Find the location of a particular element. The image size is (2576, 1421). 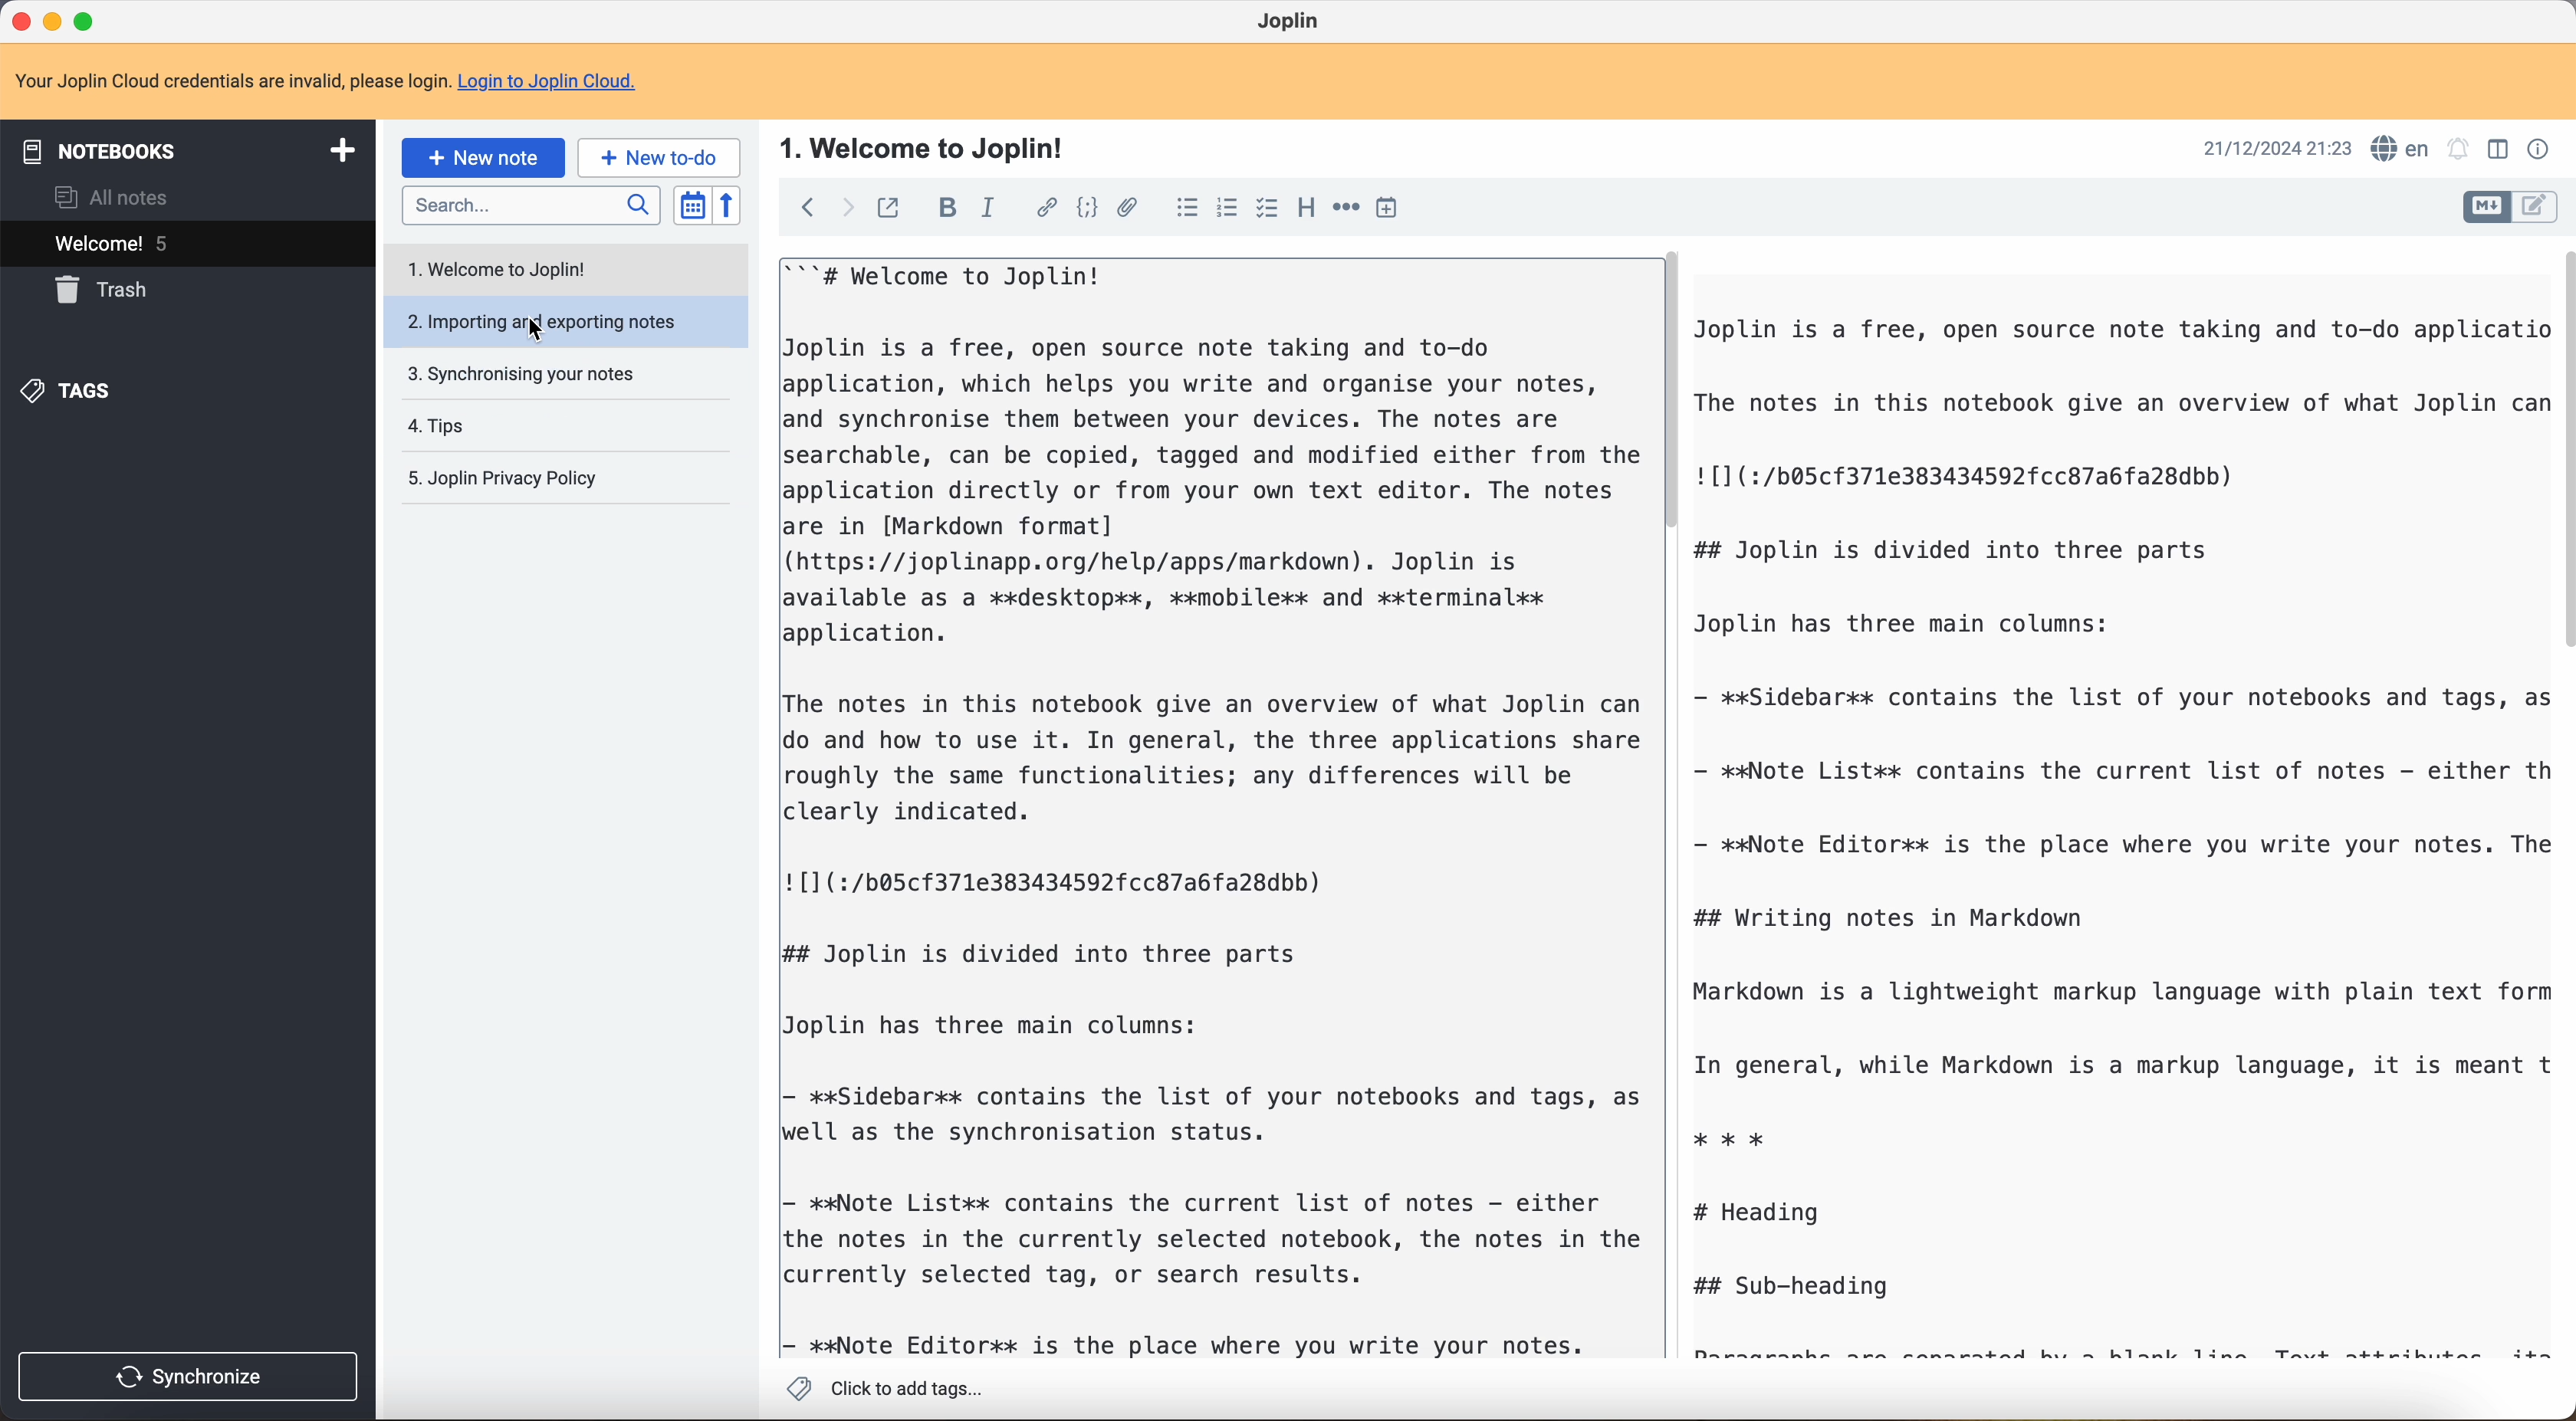

hyperlink is located at coordinates (1045, 209).